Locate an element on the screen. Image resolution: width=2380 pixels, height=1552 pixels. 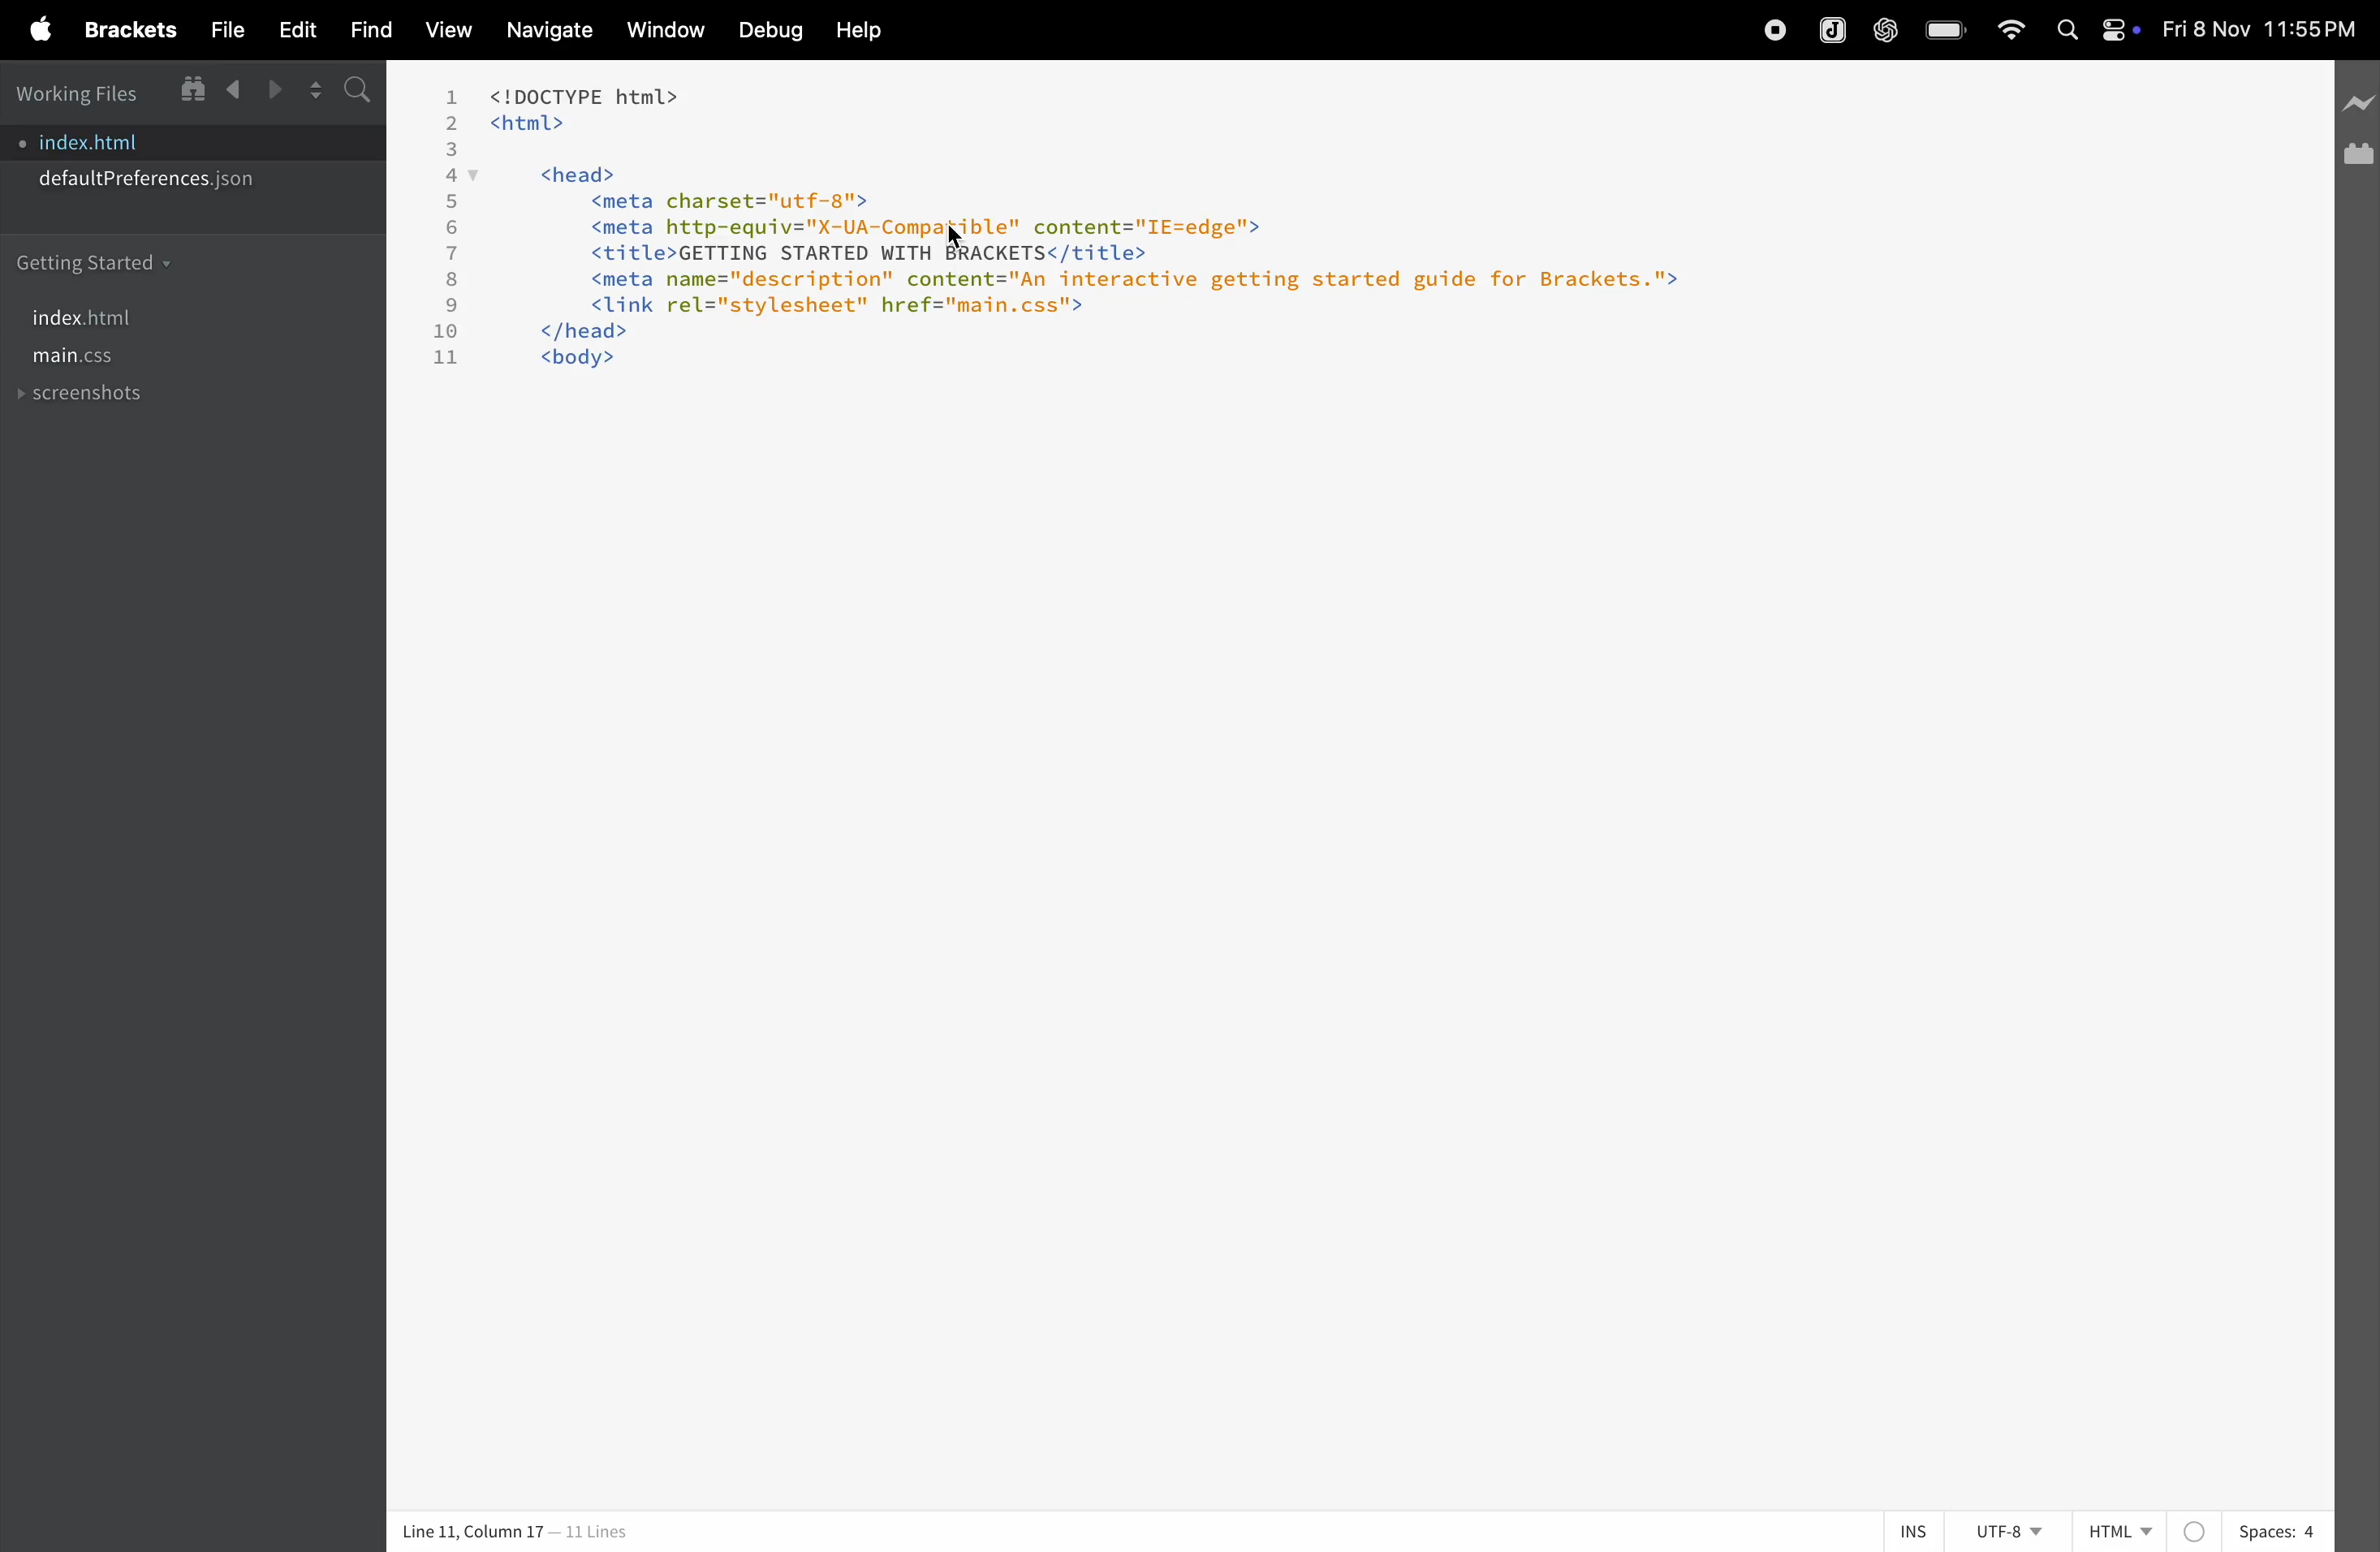
apple menu is located at coordinates (38, 29).